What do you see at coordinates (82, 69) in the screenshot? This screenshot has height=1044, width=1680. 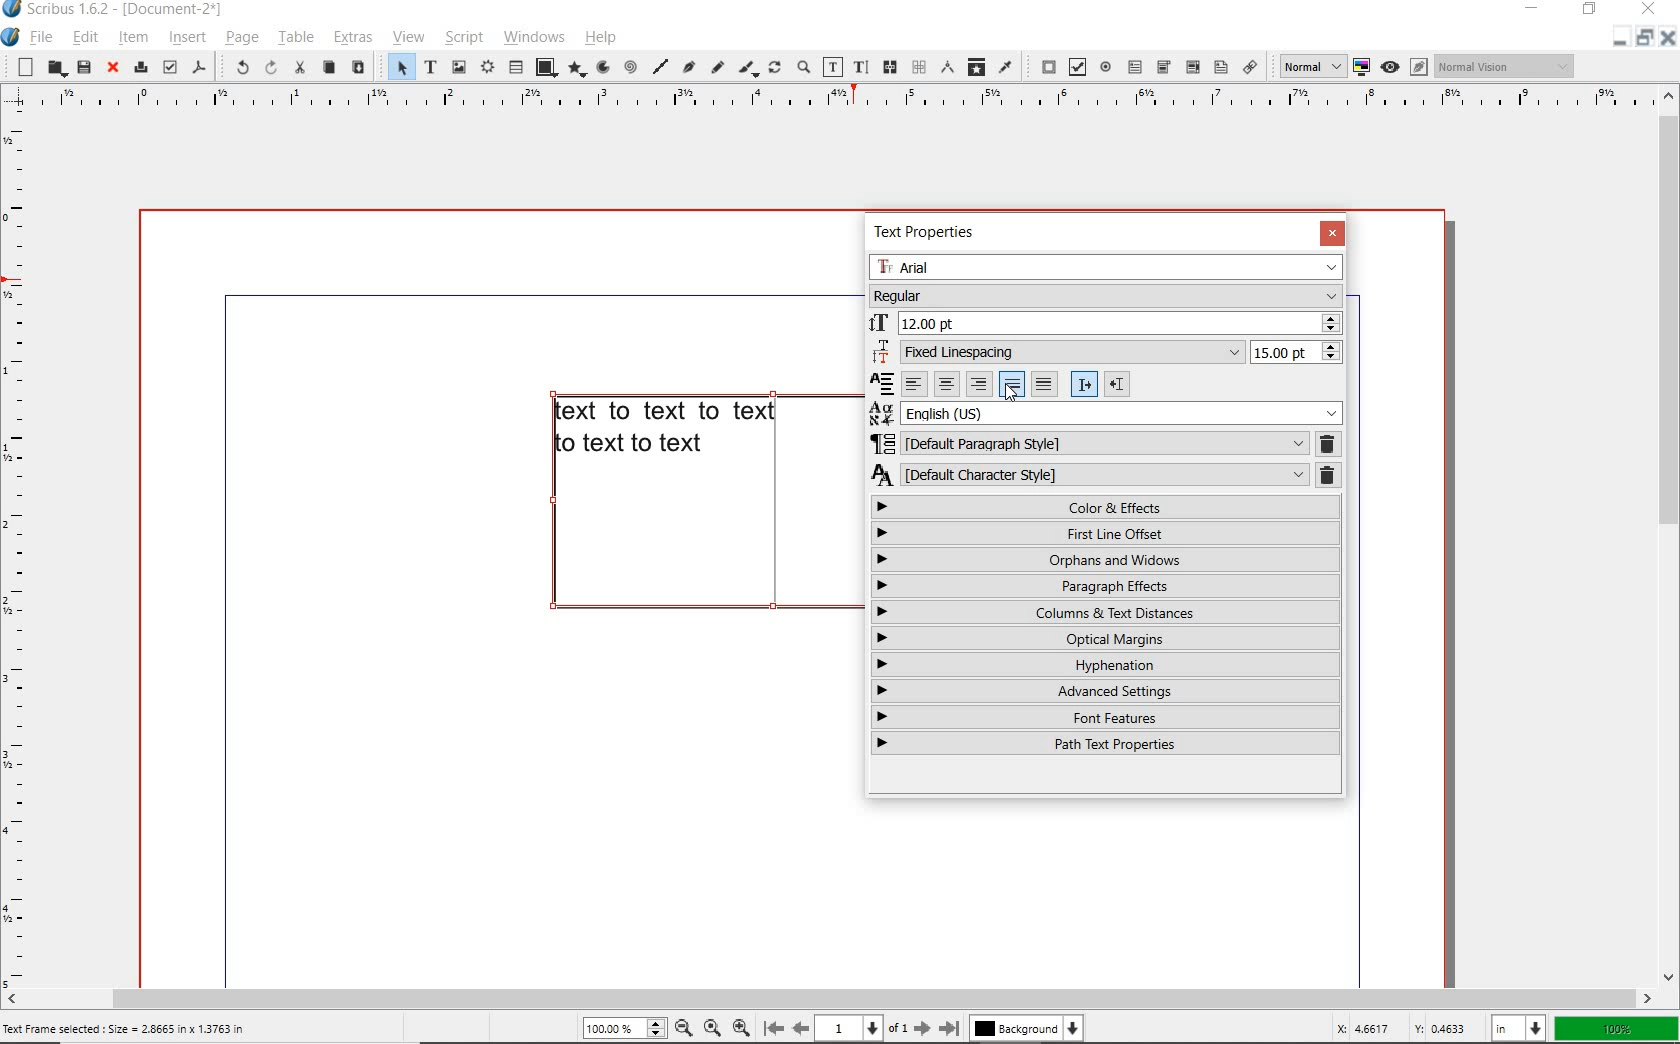 I see `save` at bounding box center [82, 69].